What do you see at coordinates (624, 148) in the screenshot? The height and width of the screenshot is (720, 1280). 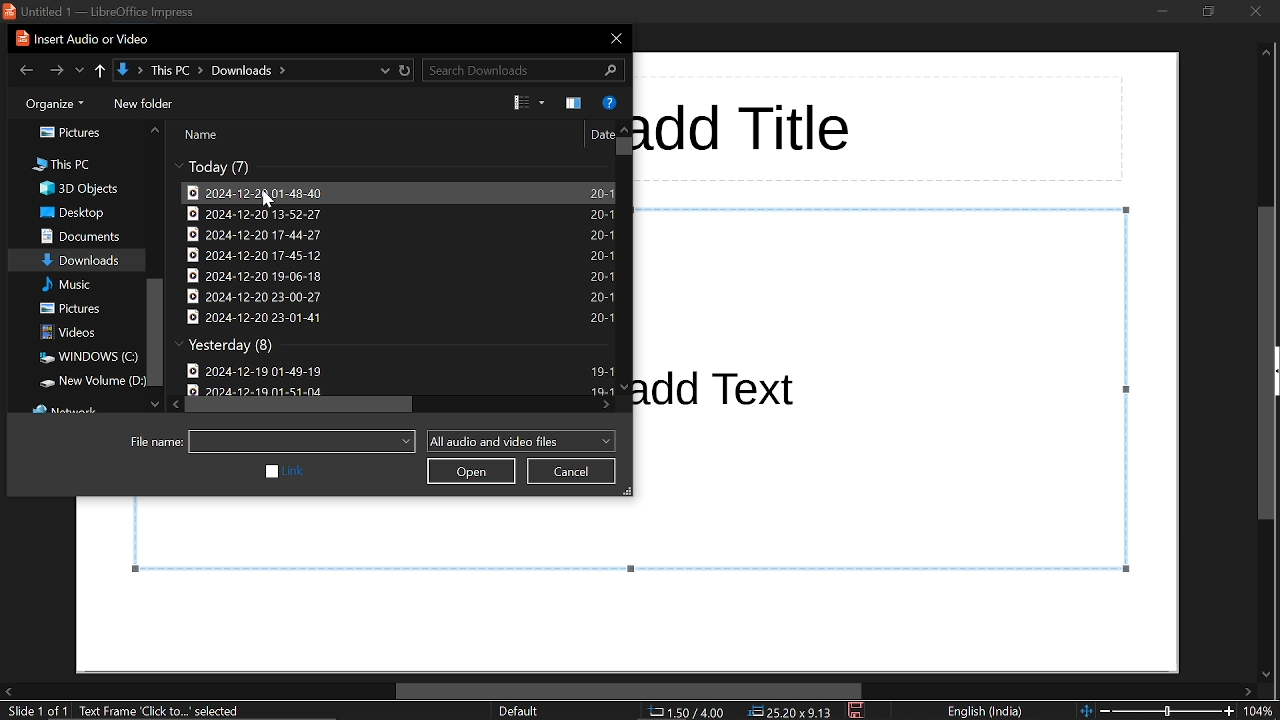 I see `vertical scrollbars in files` at bounding box center [624, 148].